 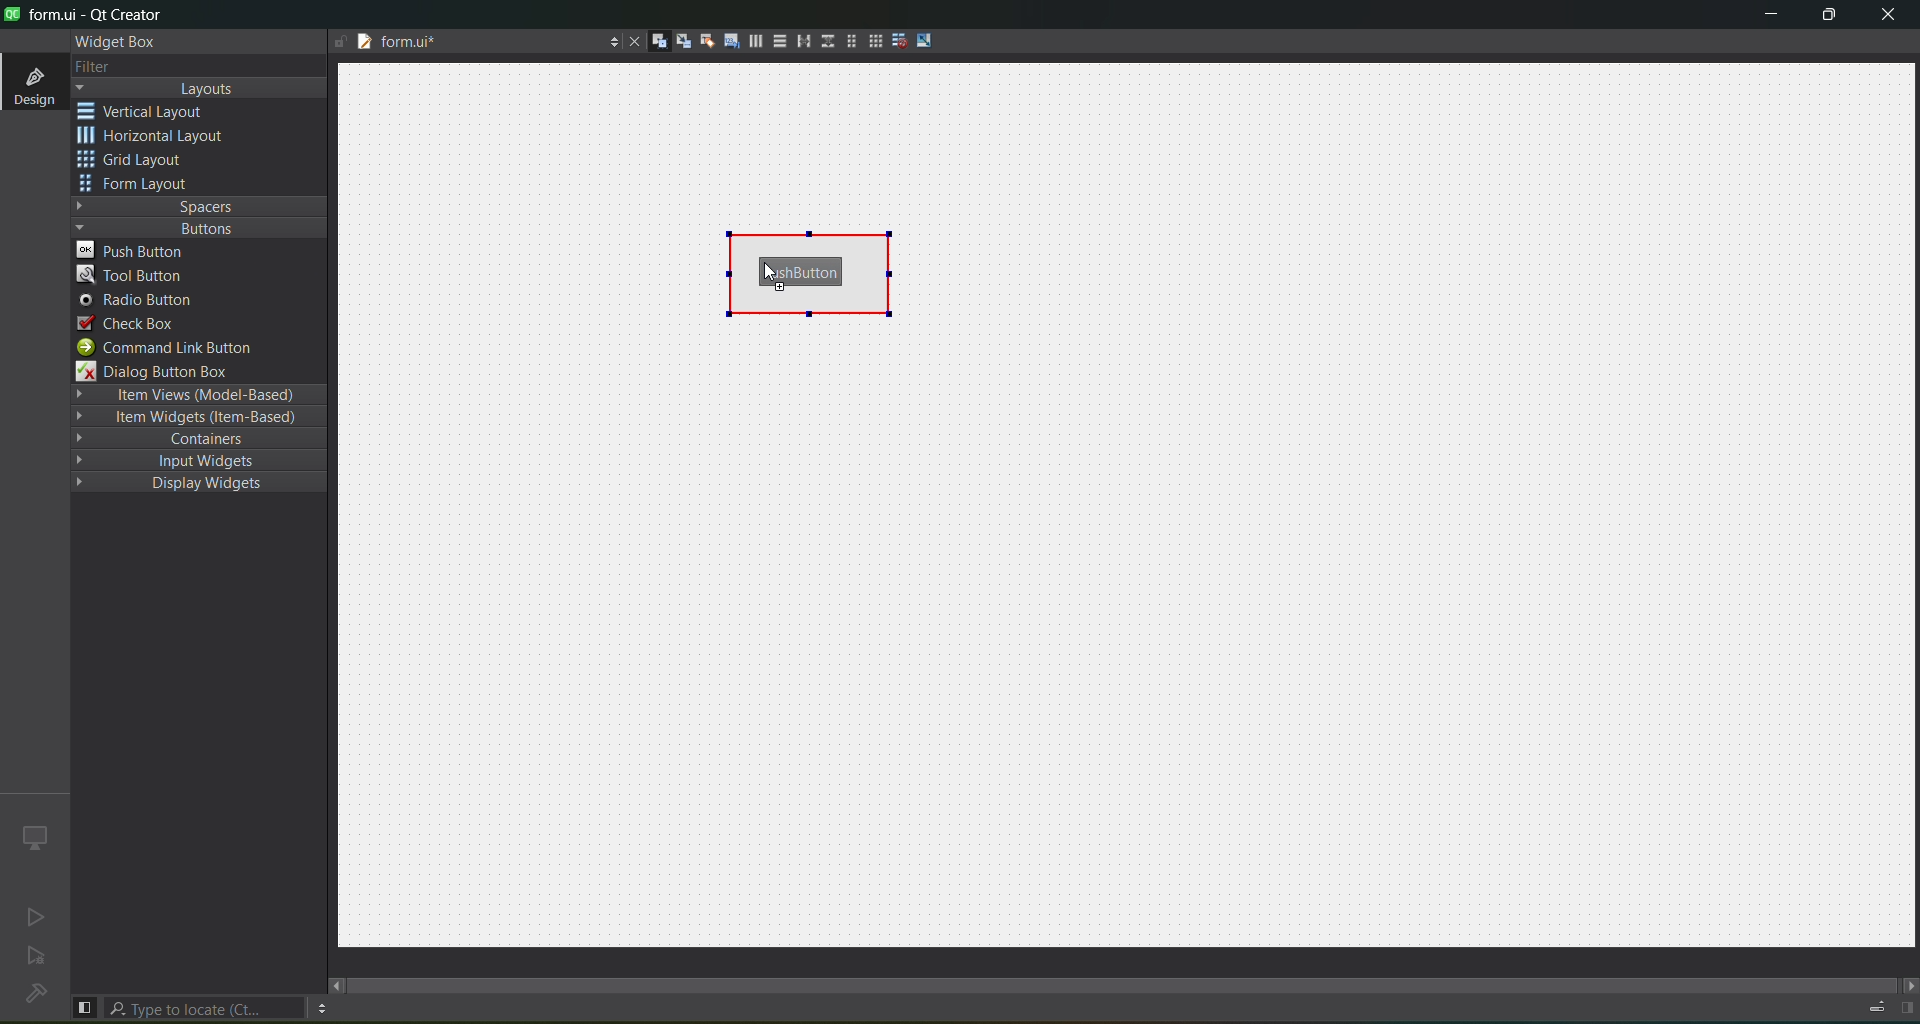 What do you see at coordinates (659, 42) in the screenshot?
I see `edit widgets` at bounding box center [659, 42].